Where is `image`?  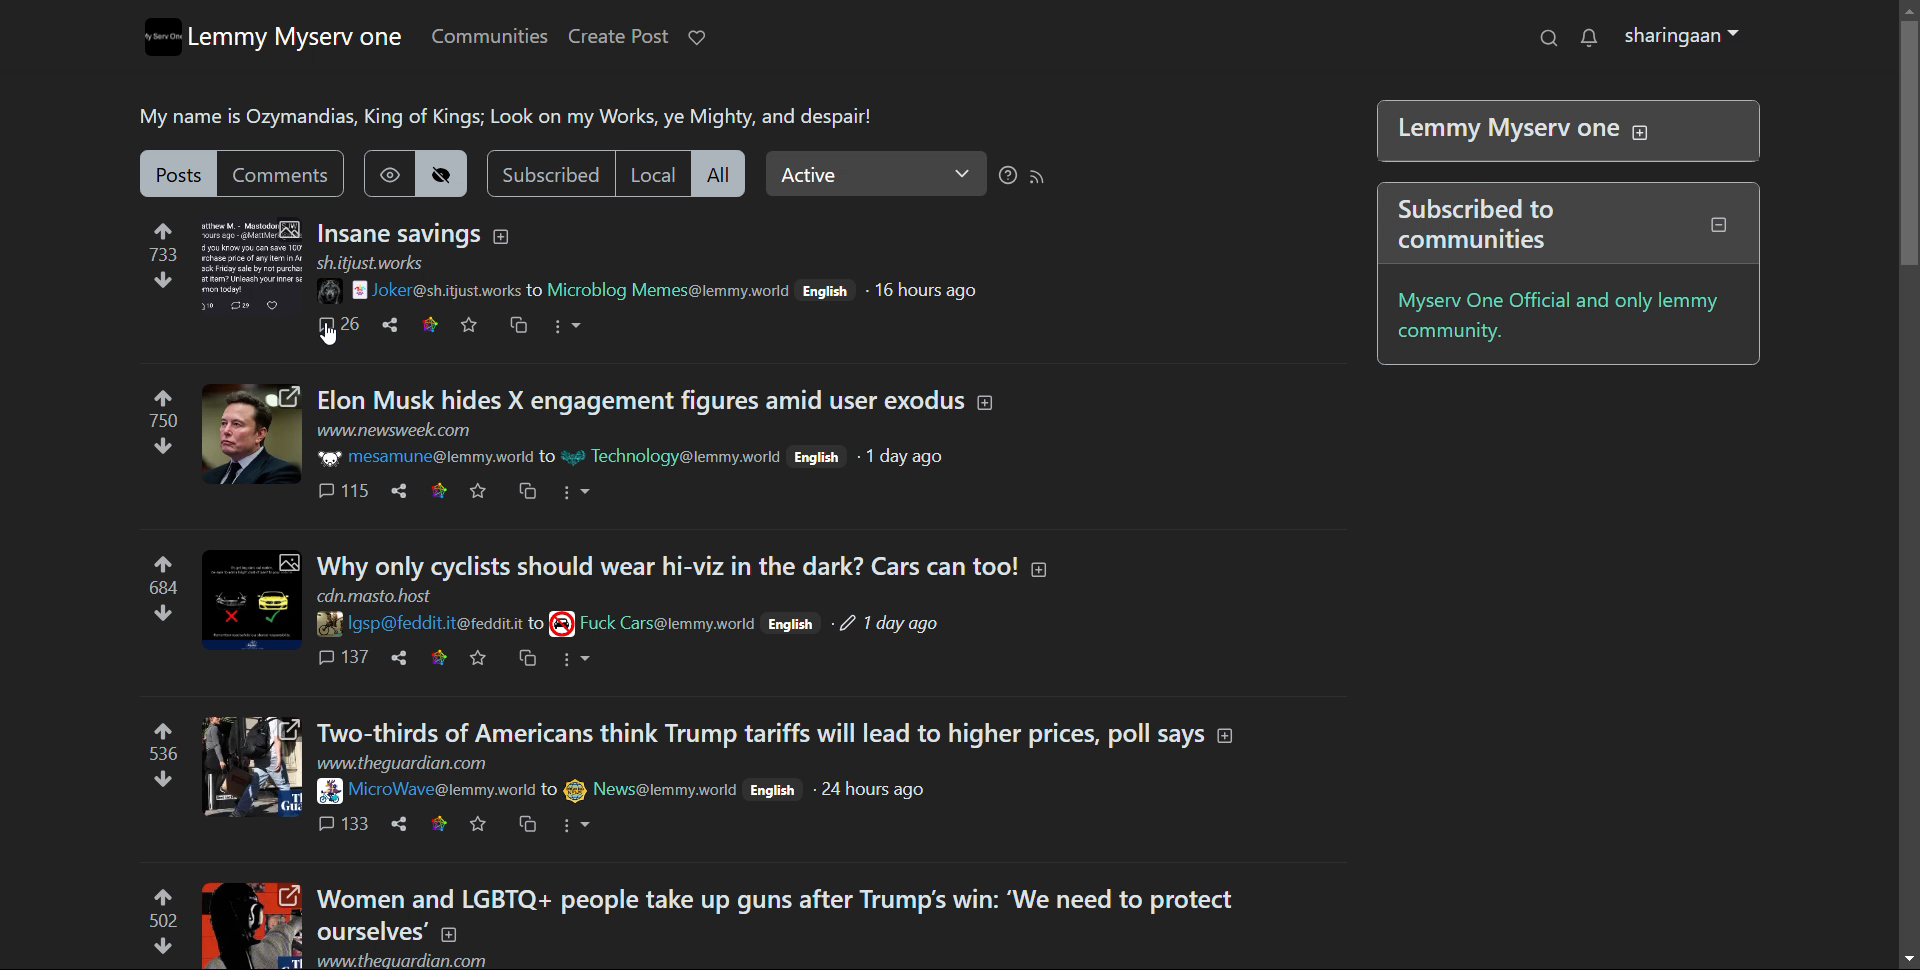
image is located at coordinates (325, 624).